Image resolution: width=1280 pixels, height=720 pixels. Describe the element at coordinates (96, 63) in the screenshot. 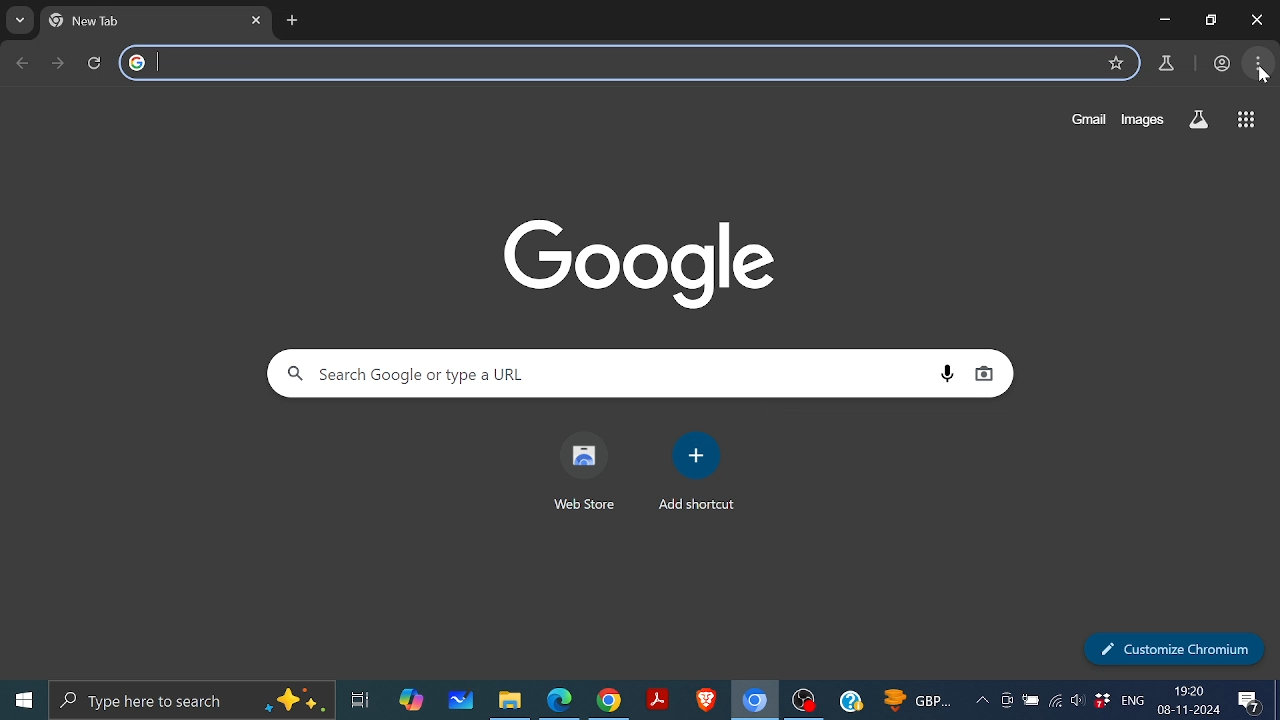

I see `Reload` at that location.